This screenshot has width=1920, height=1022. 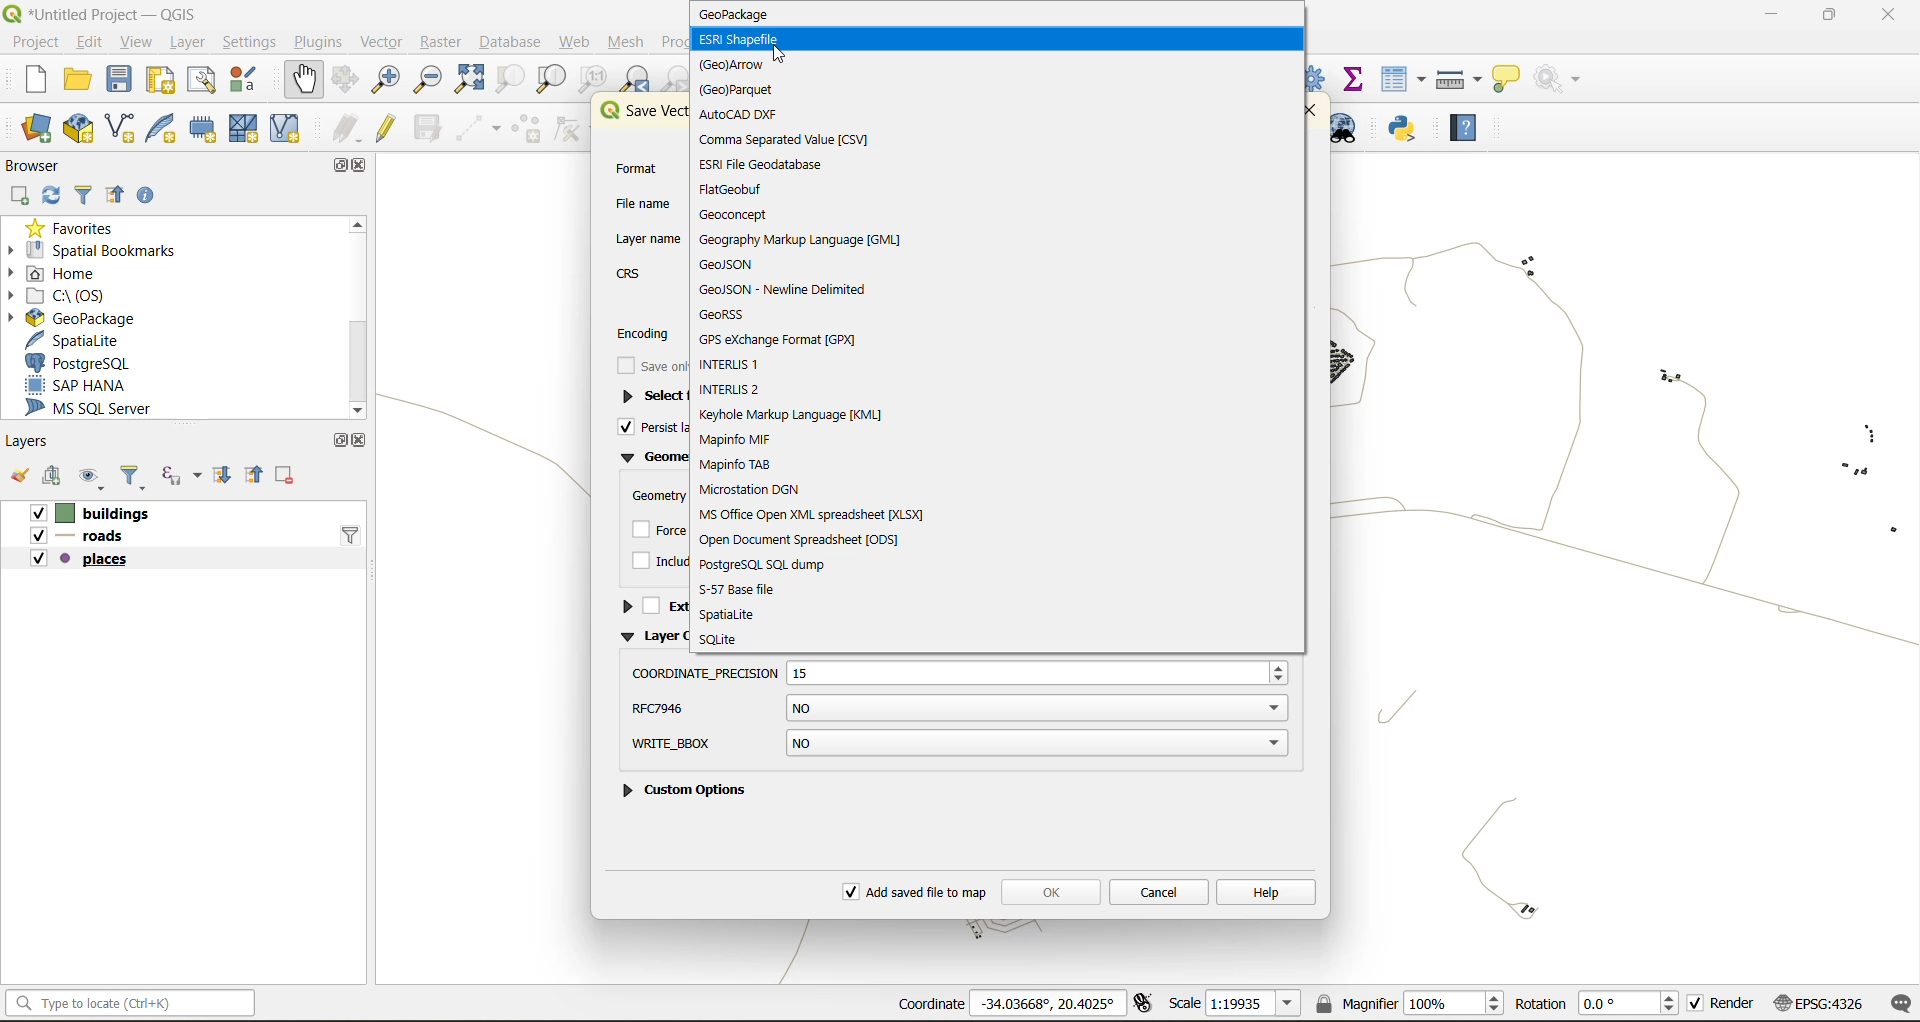 I want to click on new temporary scratch file layer, so click(x=202, y=128).